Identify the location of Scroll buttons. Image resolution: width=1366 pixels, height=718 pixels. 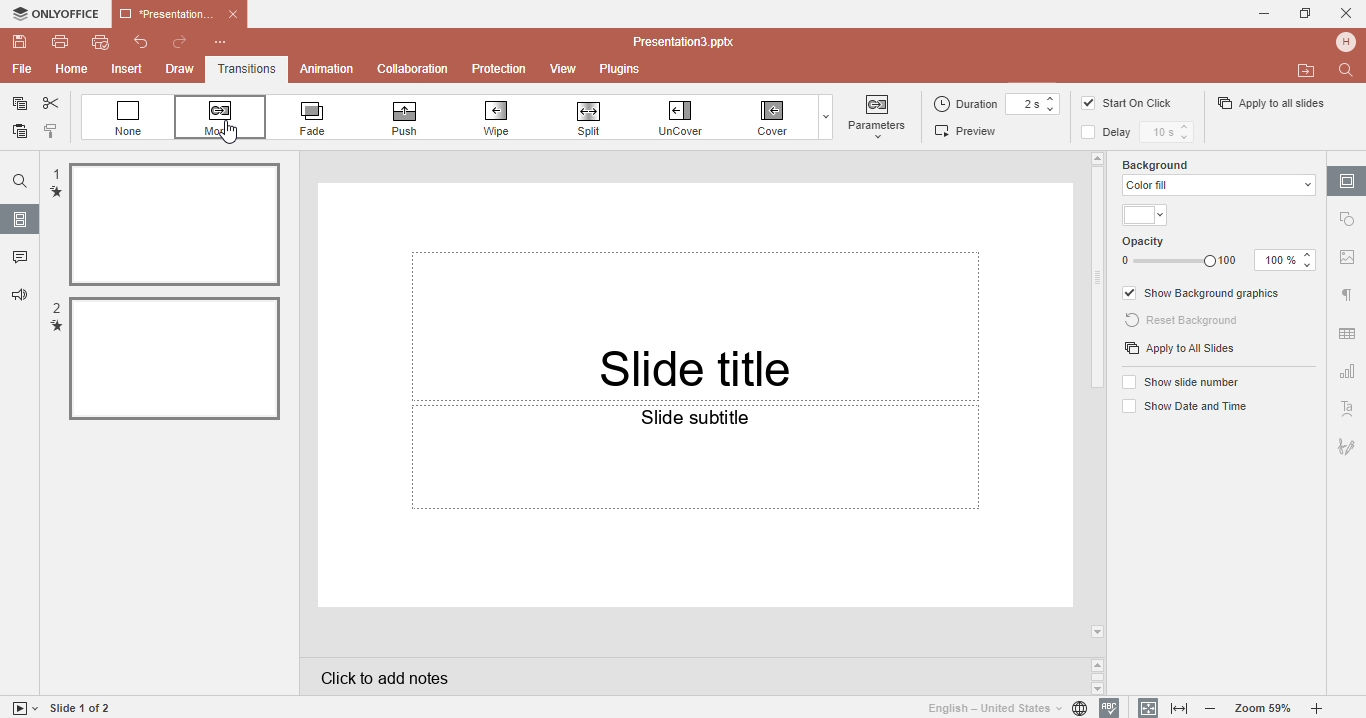
(1099, 676).